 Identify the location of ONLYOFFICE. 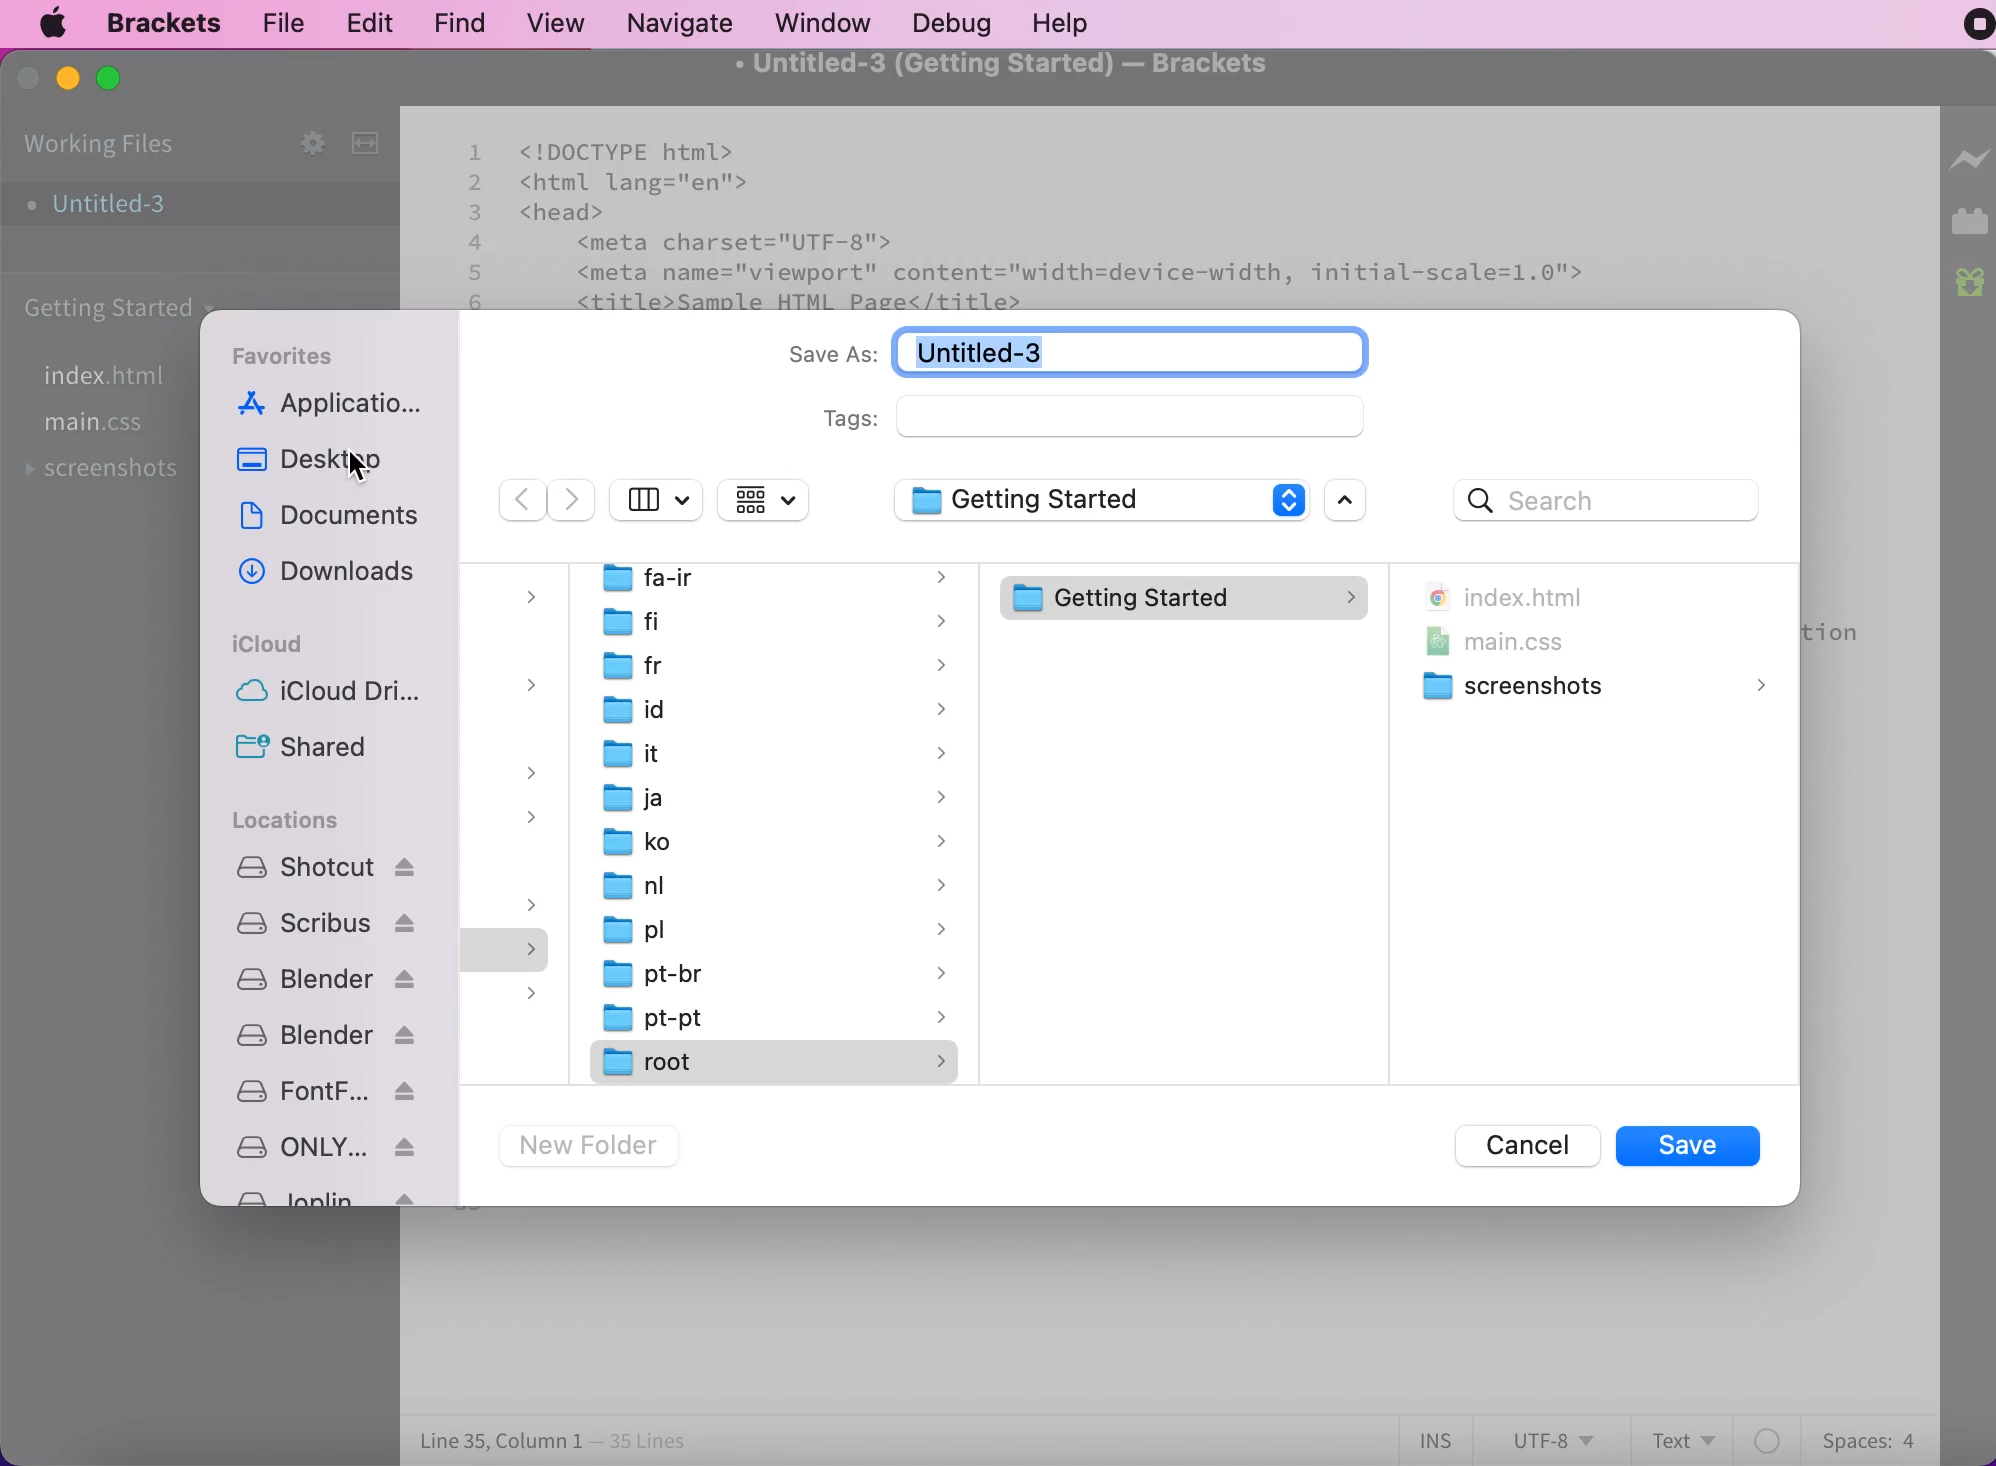
(326, 1146).